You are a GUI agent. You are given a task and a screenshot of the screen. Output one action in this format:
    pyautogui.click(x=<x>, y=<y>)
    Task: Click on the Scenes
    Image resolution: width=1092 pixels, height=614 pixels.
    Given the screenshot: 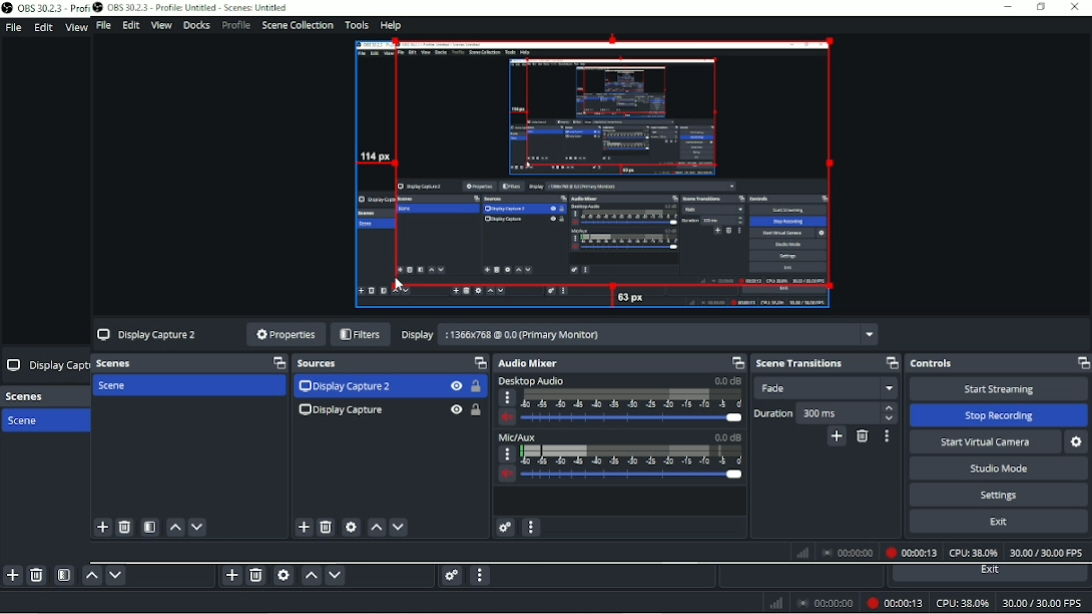 What is the action you would take?
    pyautogui.click(x=31, y=396)
    